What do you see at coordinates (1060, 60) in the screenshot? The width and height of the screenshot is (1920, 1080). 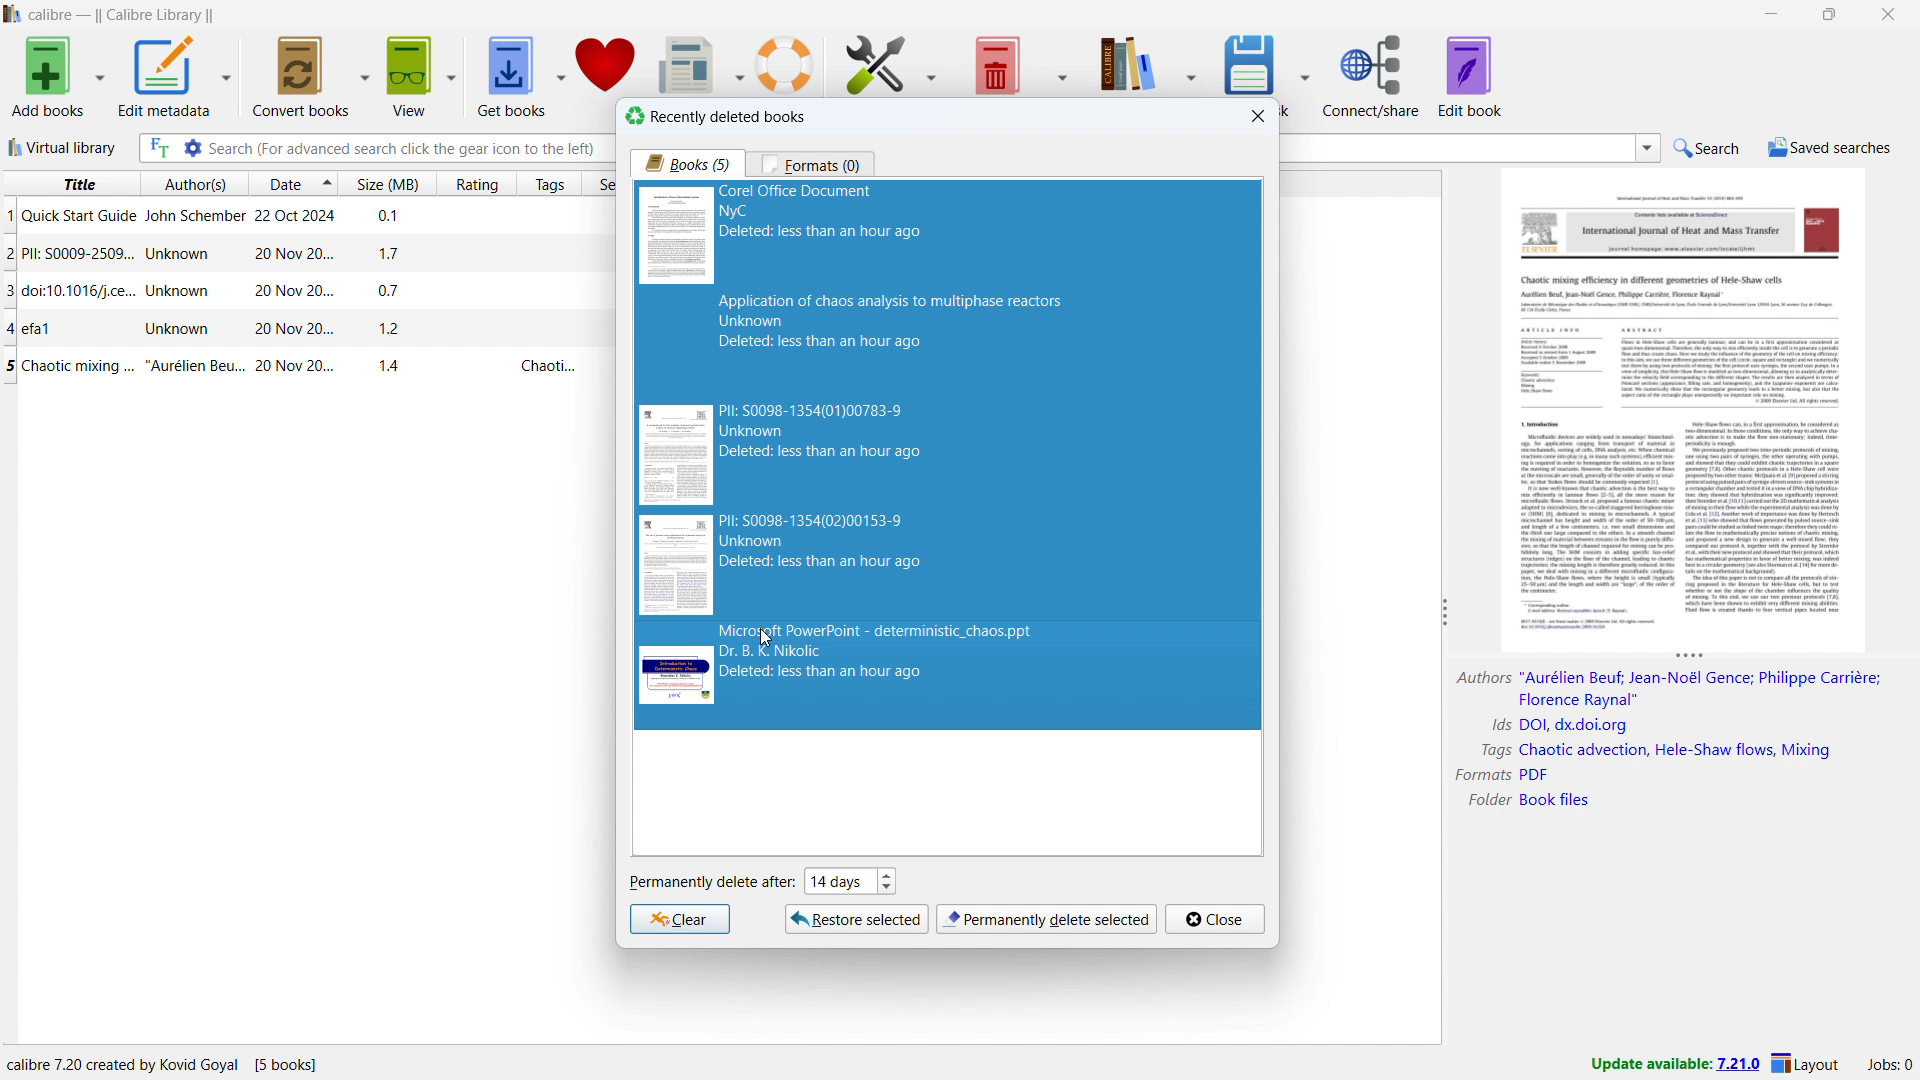 I see `remove books options` at bounding box center [1060, 60].